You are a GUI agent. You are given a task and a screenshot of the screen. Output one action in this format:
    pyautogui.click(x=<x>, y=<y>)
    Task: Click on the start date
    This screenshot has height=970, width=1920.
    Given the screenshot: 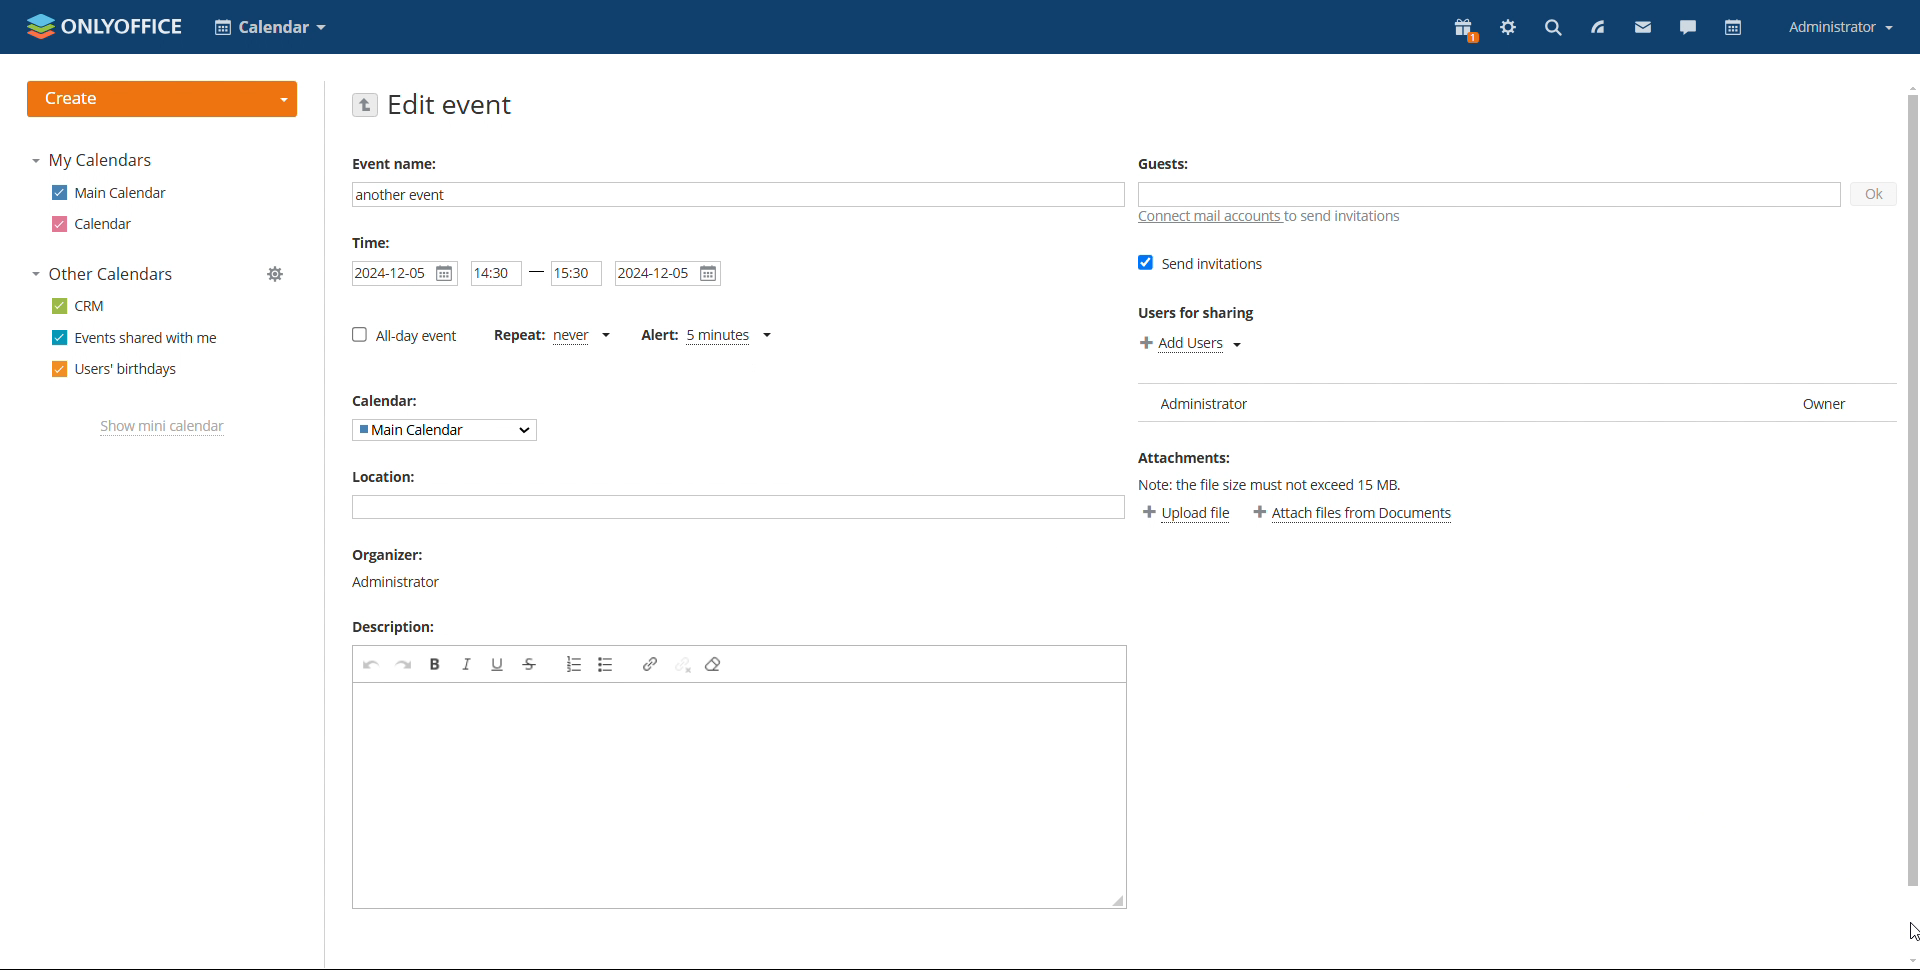 What is the action you would take?
    pyautogui.click(x=404, y=274)
    